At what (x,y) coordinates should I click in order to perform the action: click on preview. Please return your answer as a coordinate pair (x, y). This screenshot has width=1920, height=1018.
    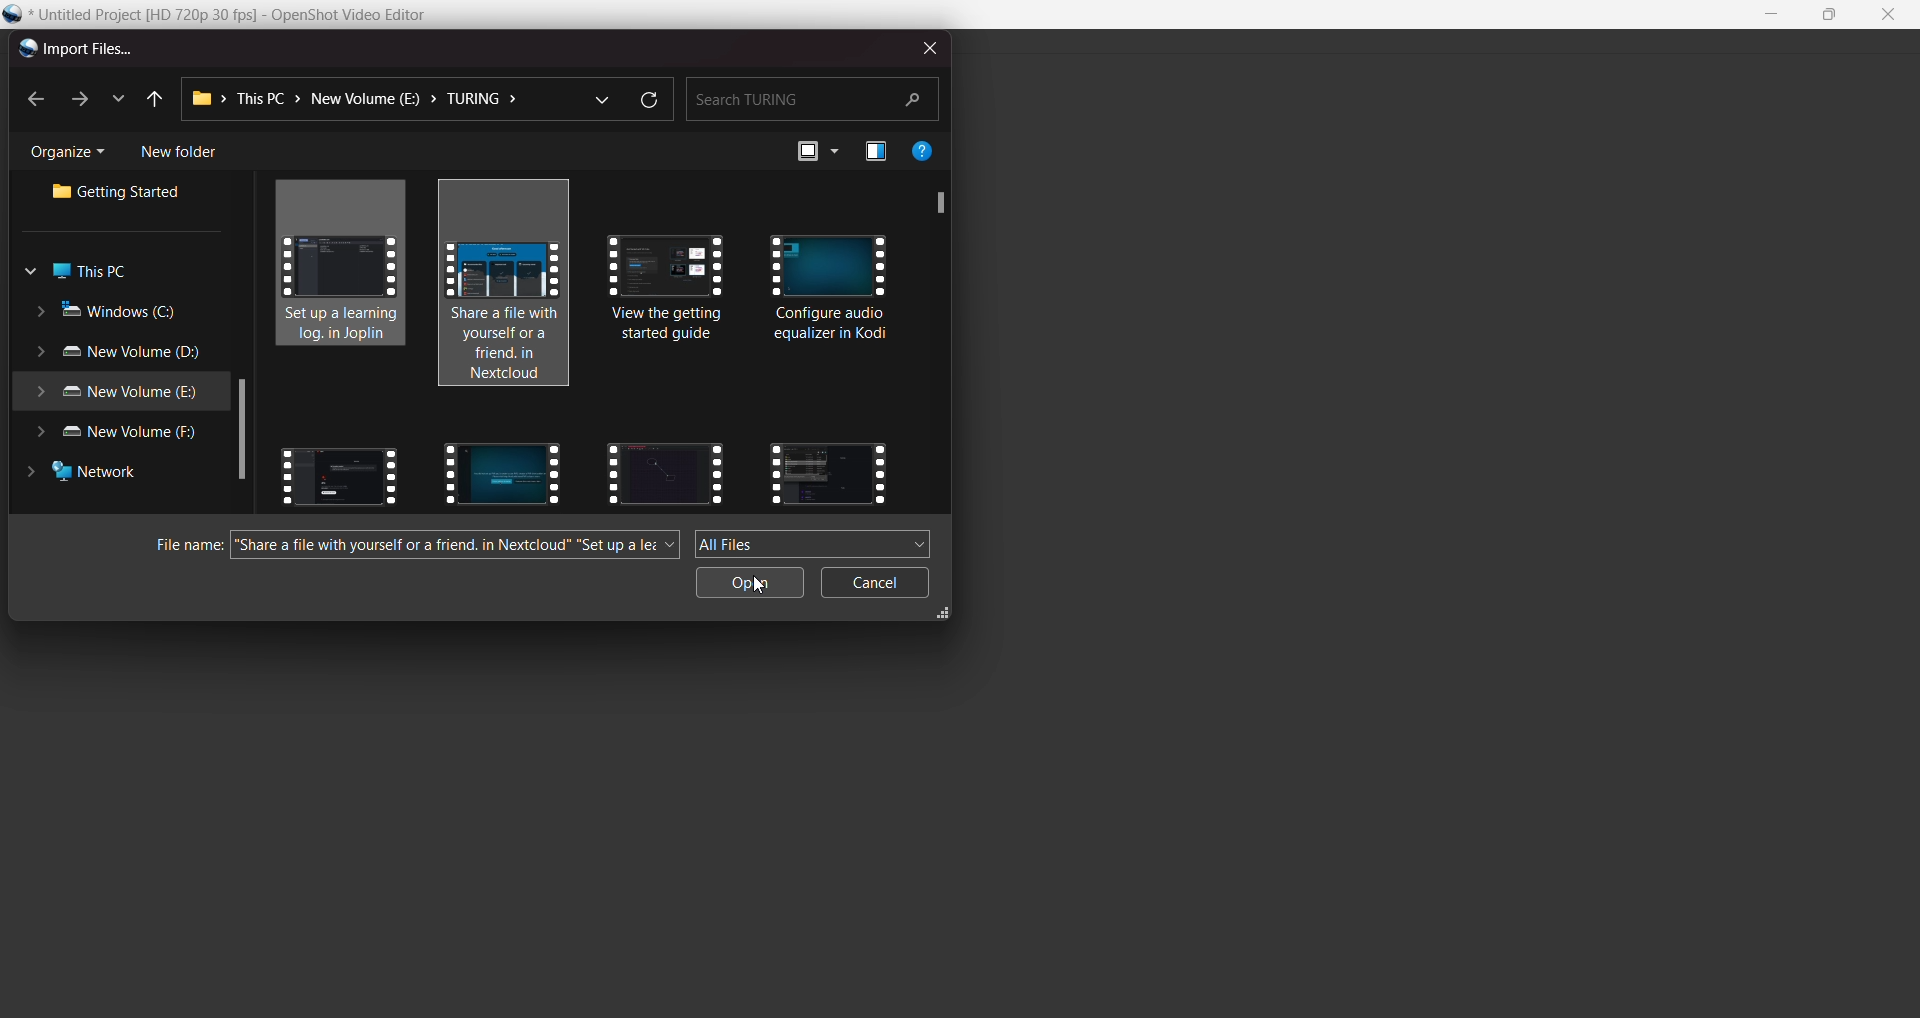
    Looking at the image, I should click on (876, 153).